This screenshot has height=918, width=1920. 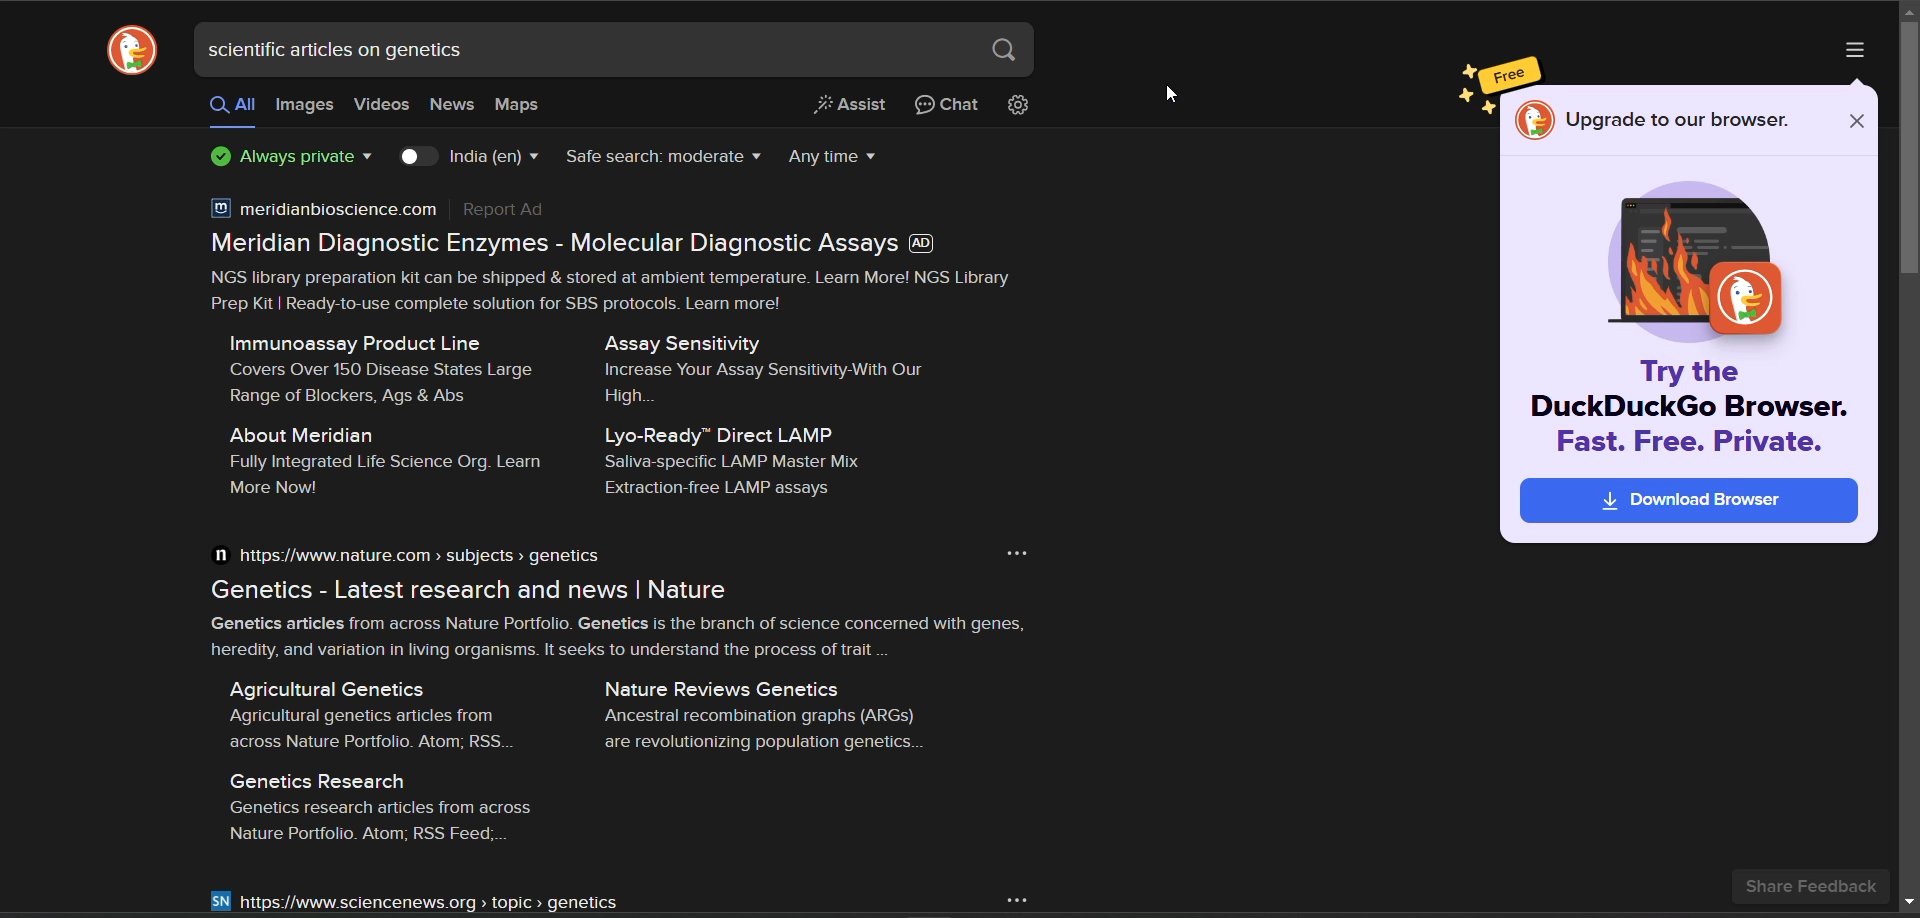 What do you see at coordinates (755, 365) in the screenshot?
I see `Assay Sensitivity
Increase Your Assay Sensitivity-With Our
High.` at bounding box center [755, 365].